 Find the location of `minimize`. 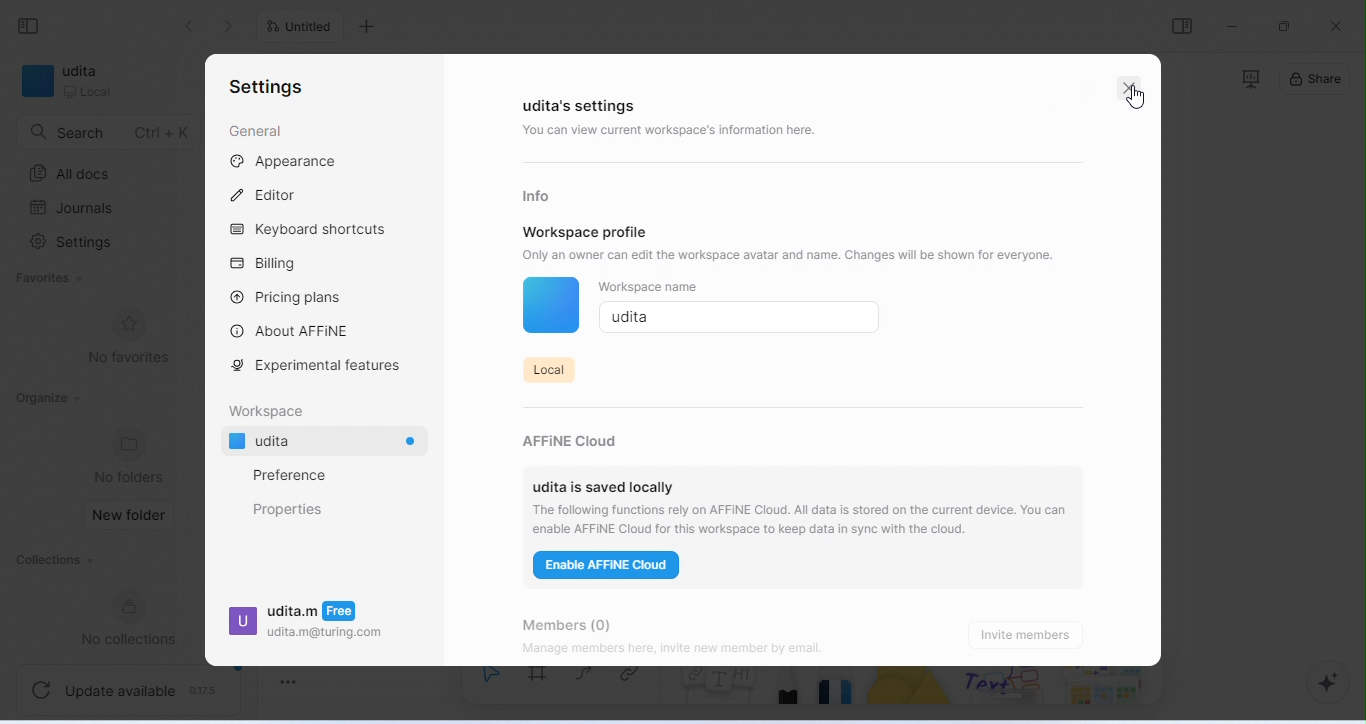

minimize is located at coordinates (1233, 25).